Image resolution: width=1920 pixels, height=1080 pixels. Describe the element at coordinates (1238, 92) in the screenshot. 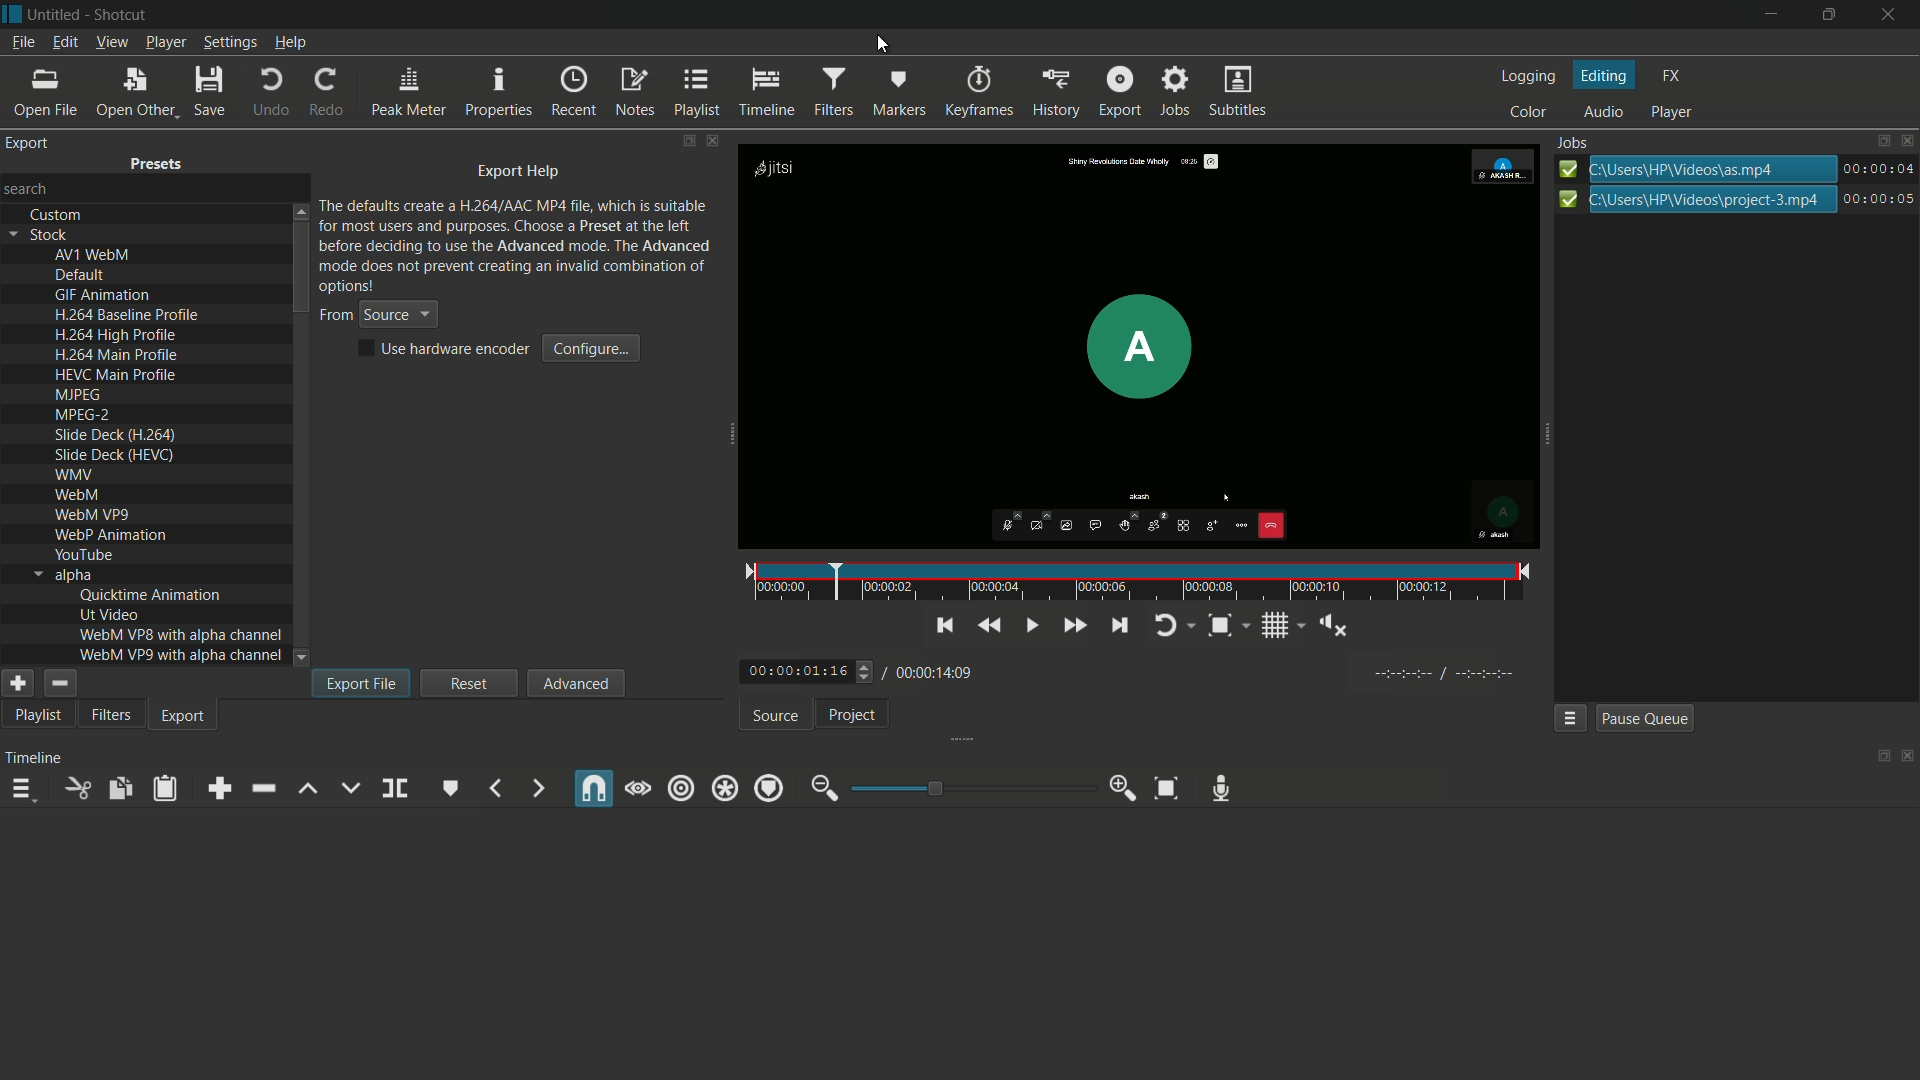

I see `subtitles` at that location.